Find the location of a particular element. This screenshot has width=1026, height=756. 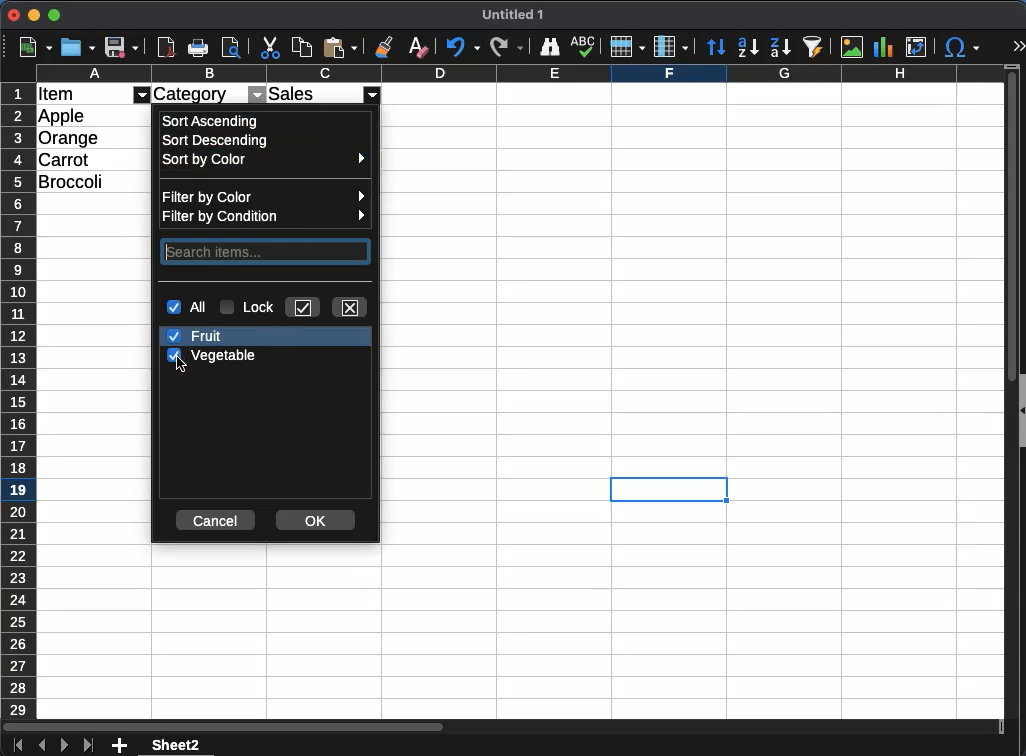

carrot is located at coordinates (64, 158).